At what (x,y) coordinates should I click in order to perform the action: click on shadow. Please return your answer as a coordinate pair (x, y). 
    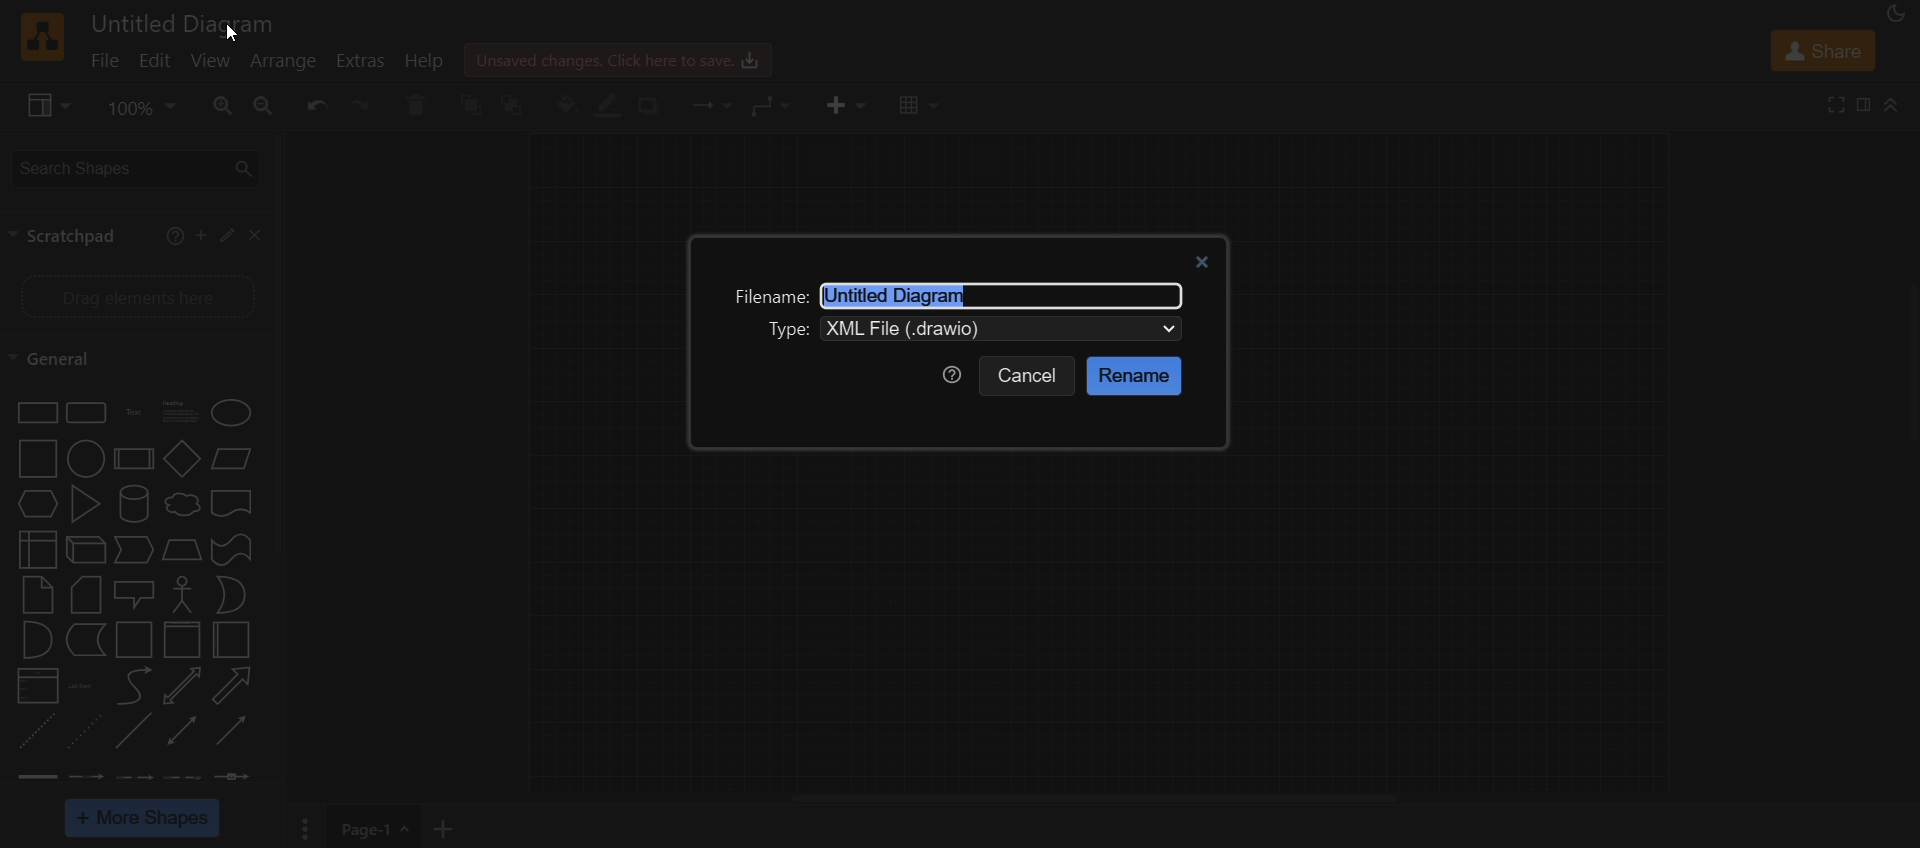
    Looking at the image, I should click on (655, 106).